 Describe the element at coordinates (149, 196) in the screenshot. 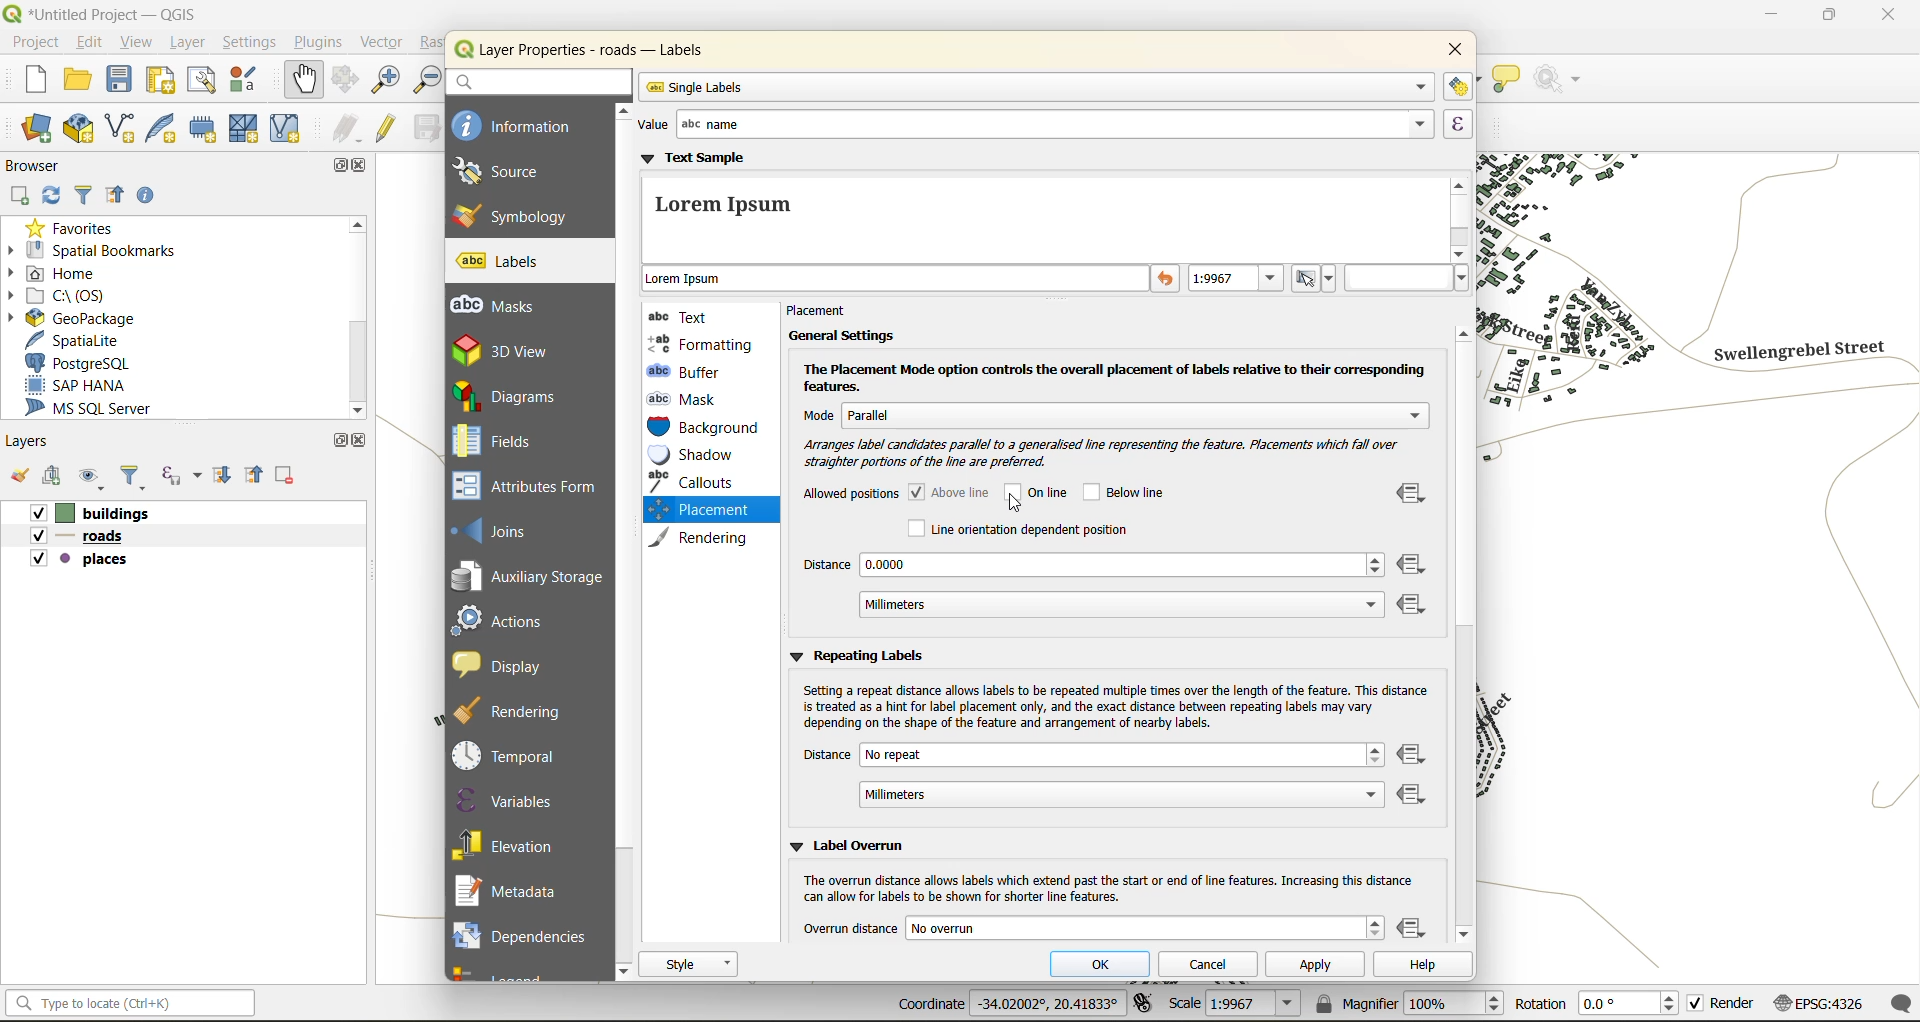

I see `enable properties` at that location.